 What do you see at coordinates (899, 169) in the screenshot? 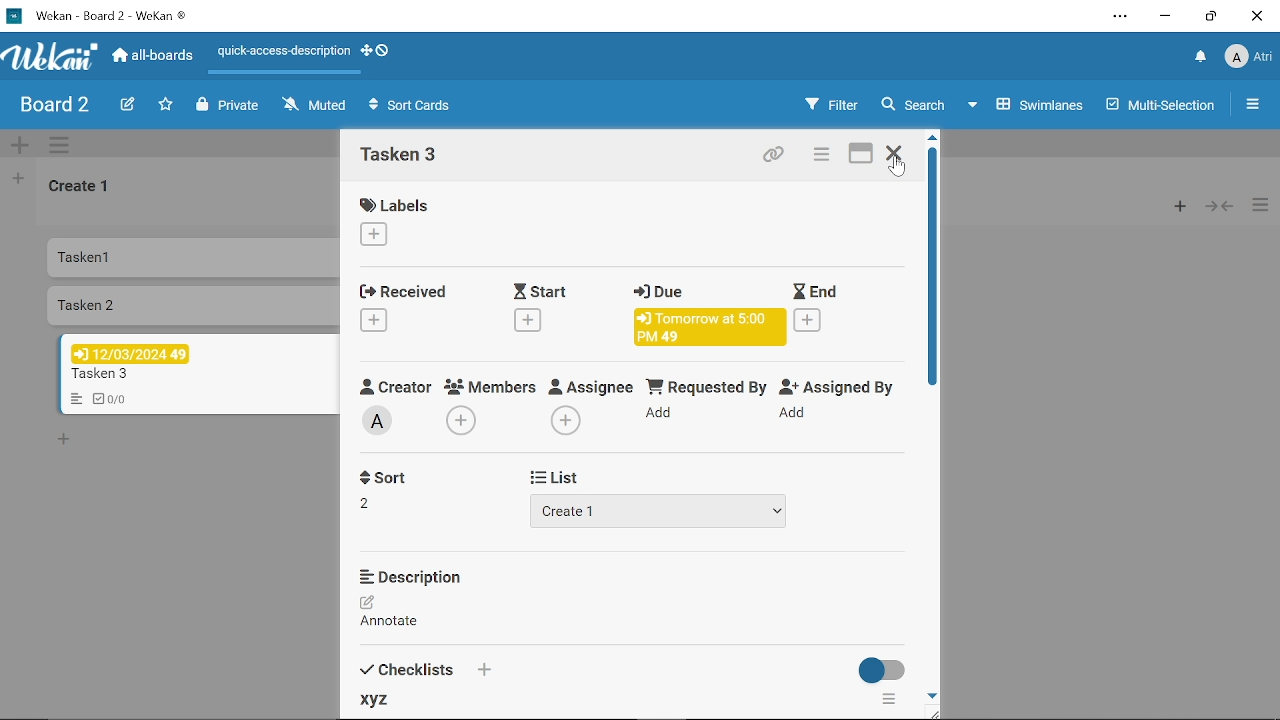
I see `Cursor` at bounding box center [899, 169].